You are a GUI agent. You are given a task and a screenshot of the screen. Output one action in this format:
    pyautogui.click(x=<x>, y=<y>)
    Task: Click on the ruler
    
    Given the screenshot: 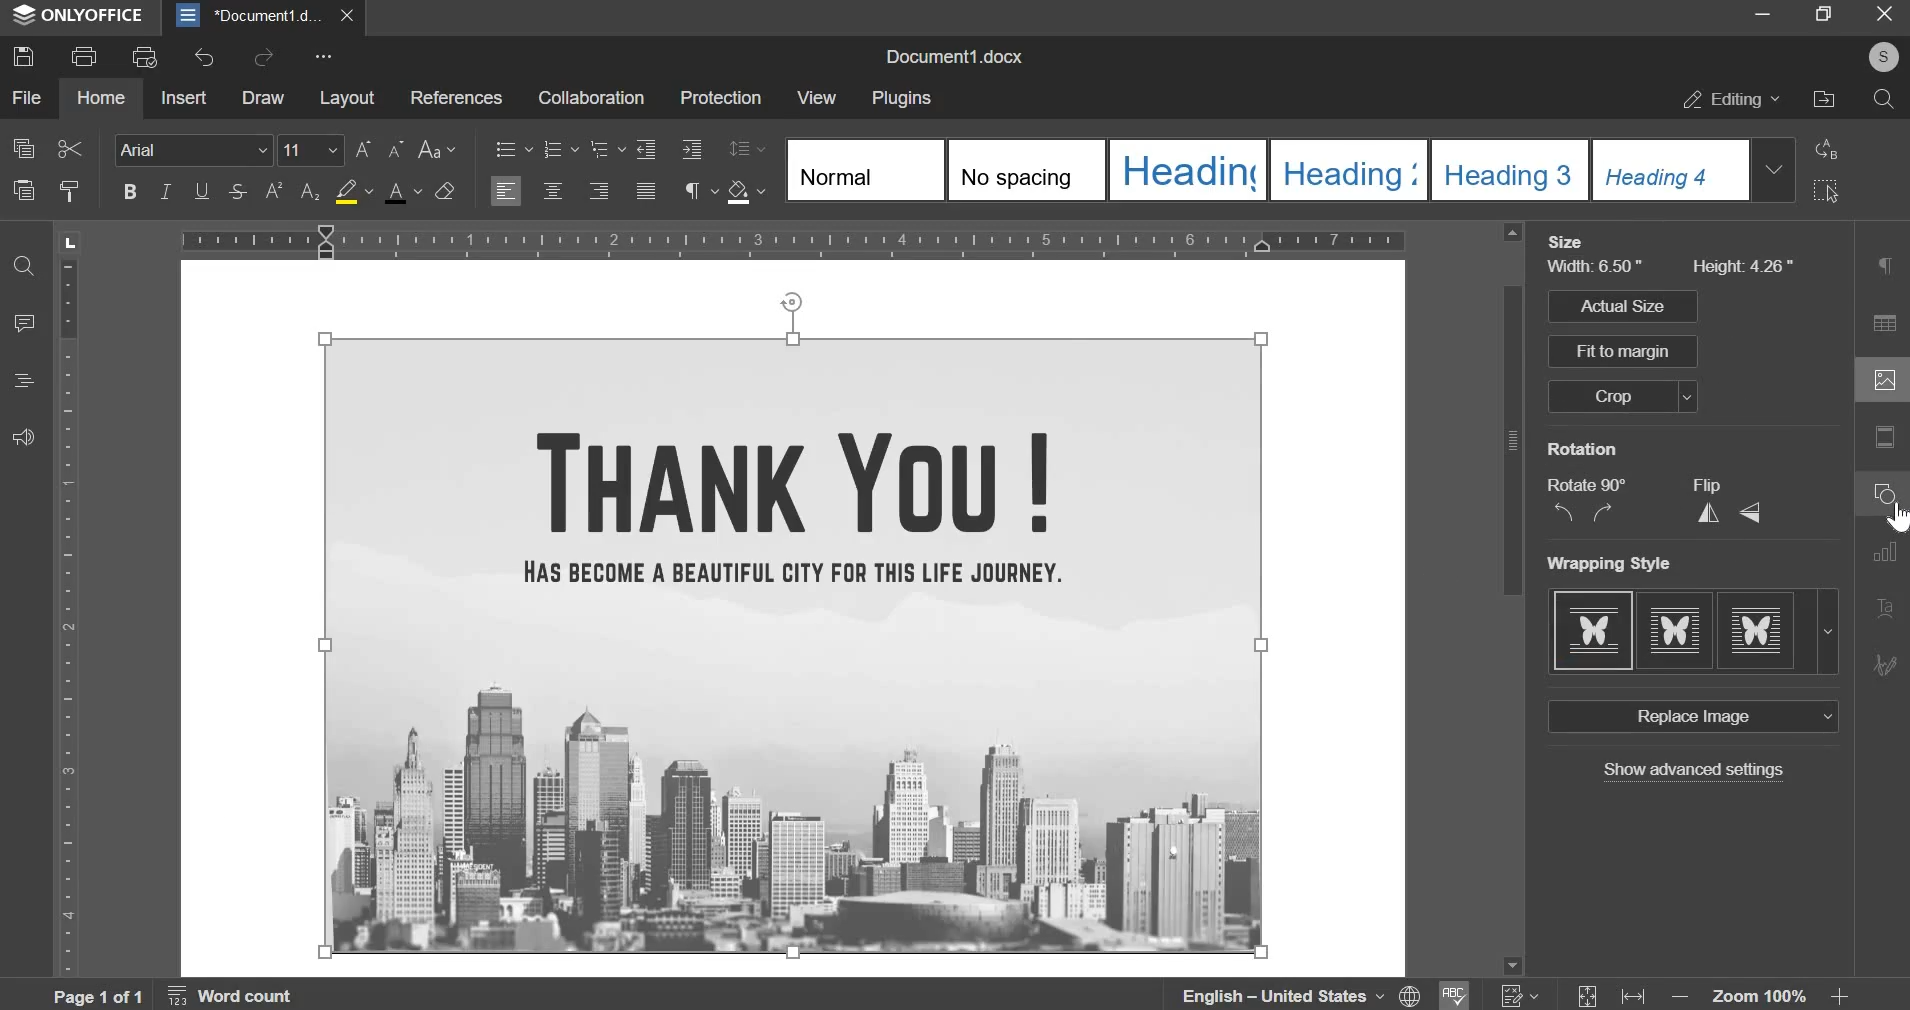 What is the action you would take?
    pyautogui.click(x=72, y=618)
    